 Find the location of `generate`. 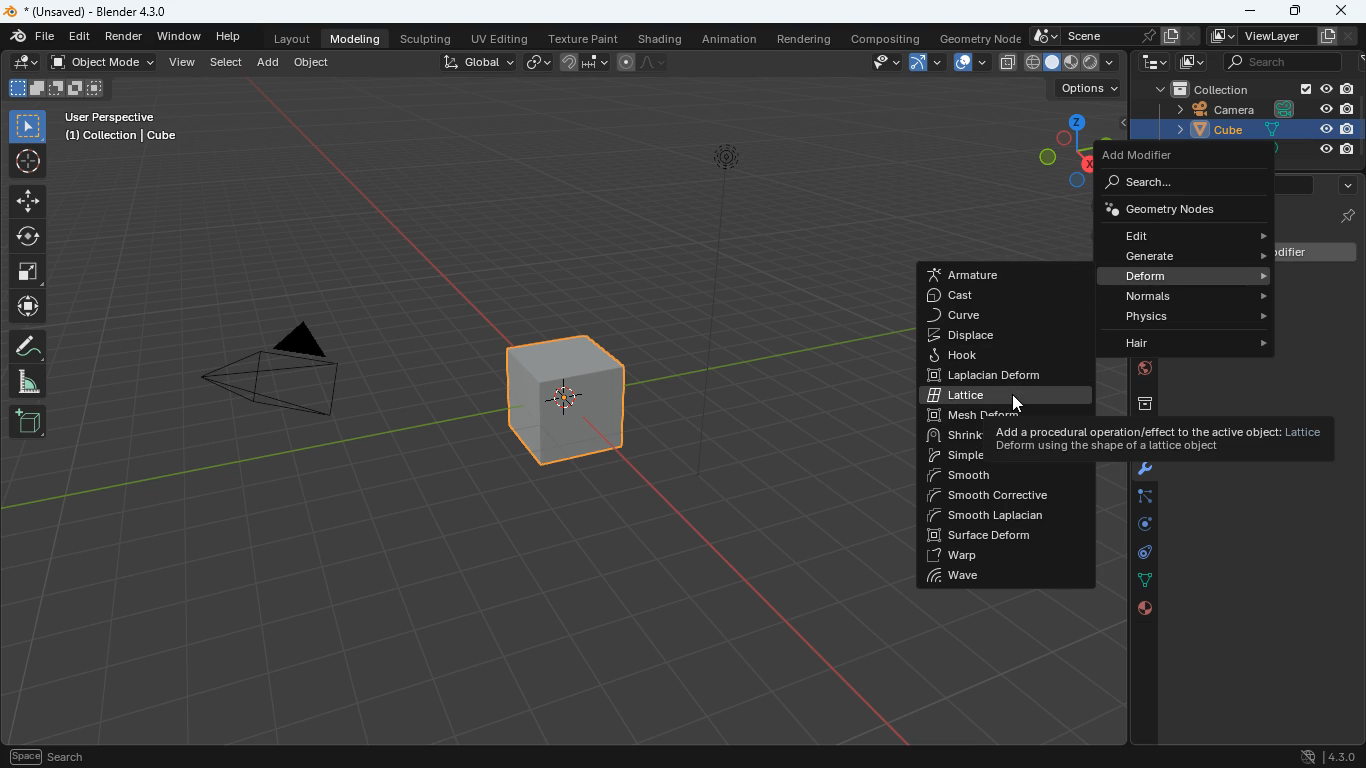

generate is located at coordinates (1192, 257).